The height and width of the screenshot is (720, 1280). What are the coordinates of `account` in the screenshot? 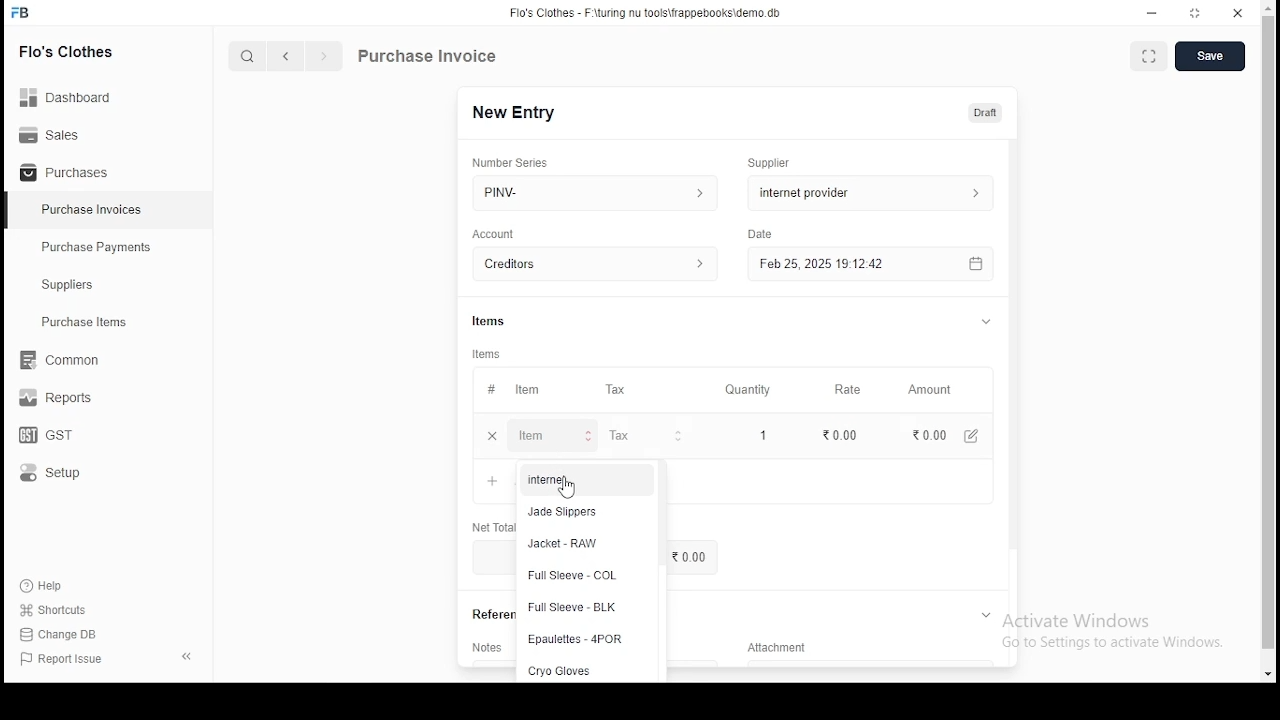 It's located at (502, 234).